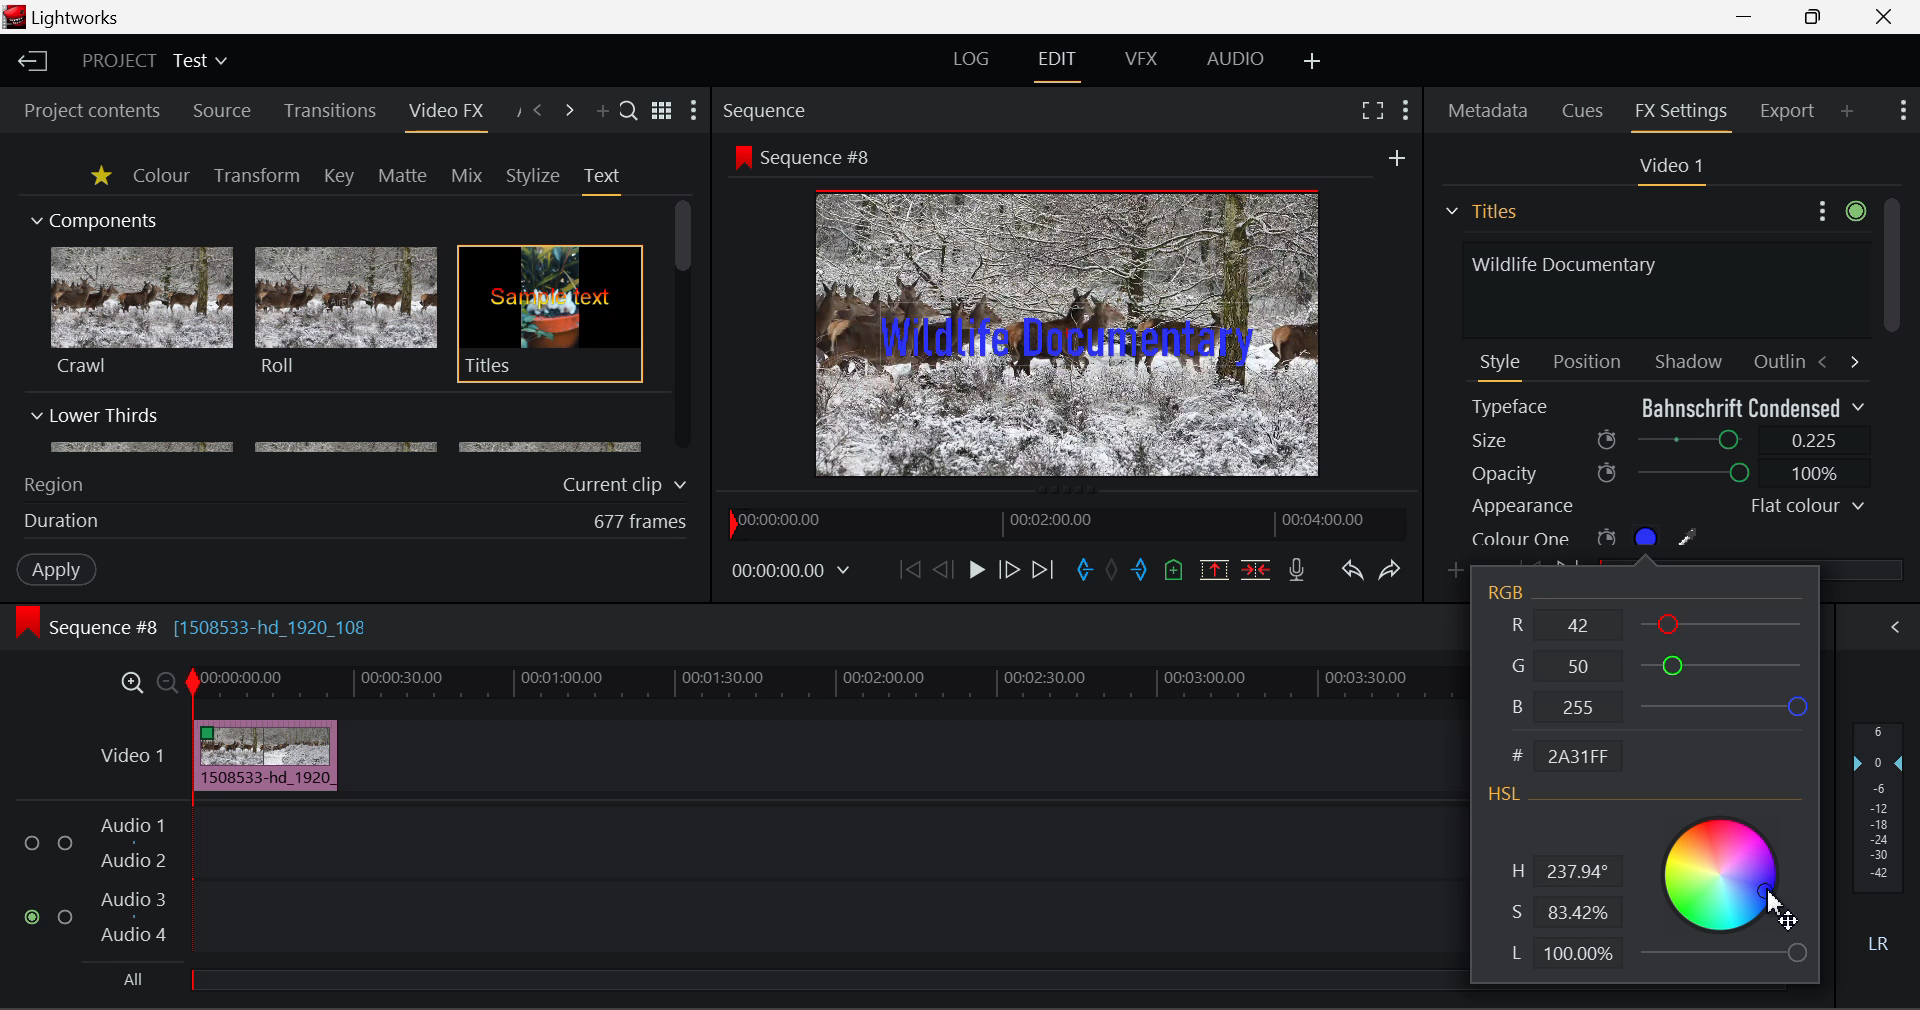  Describe the element at coordinates (69, 918) in the screenshot. I see `checkbox` at that location.